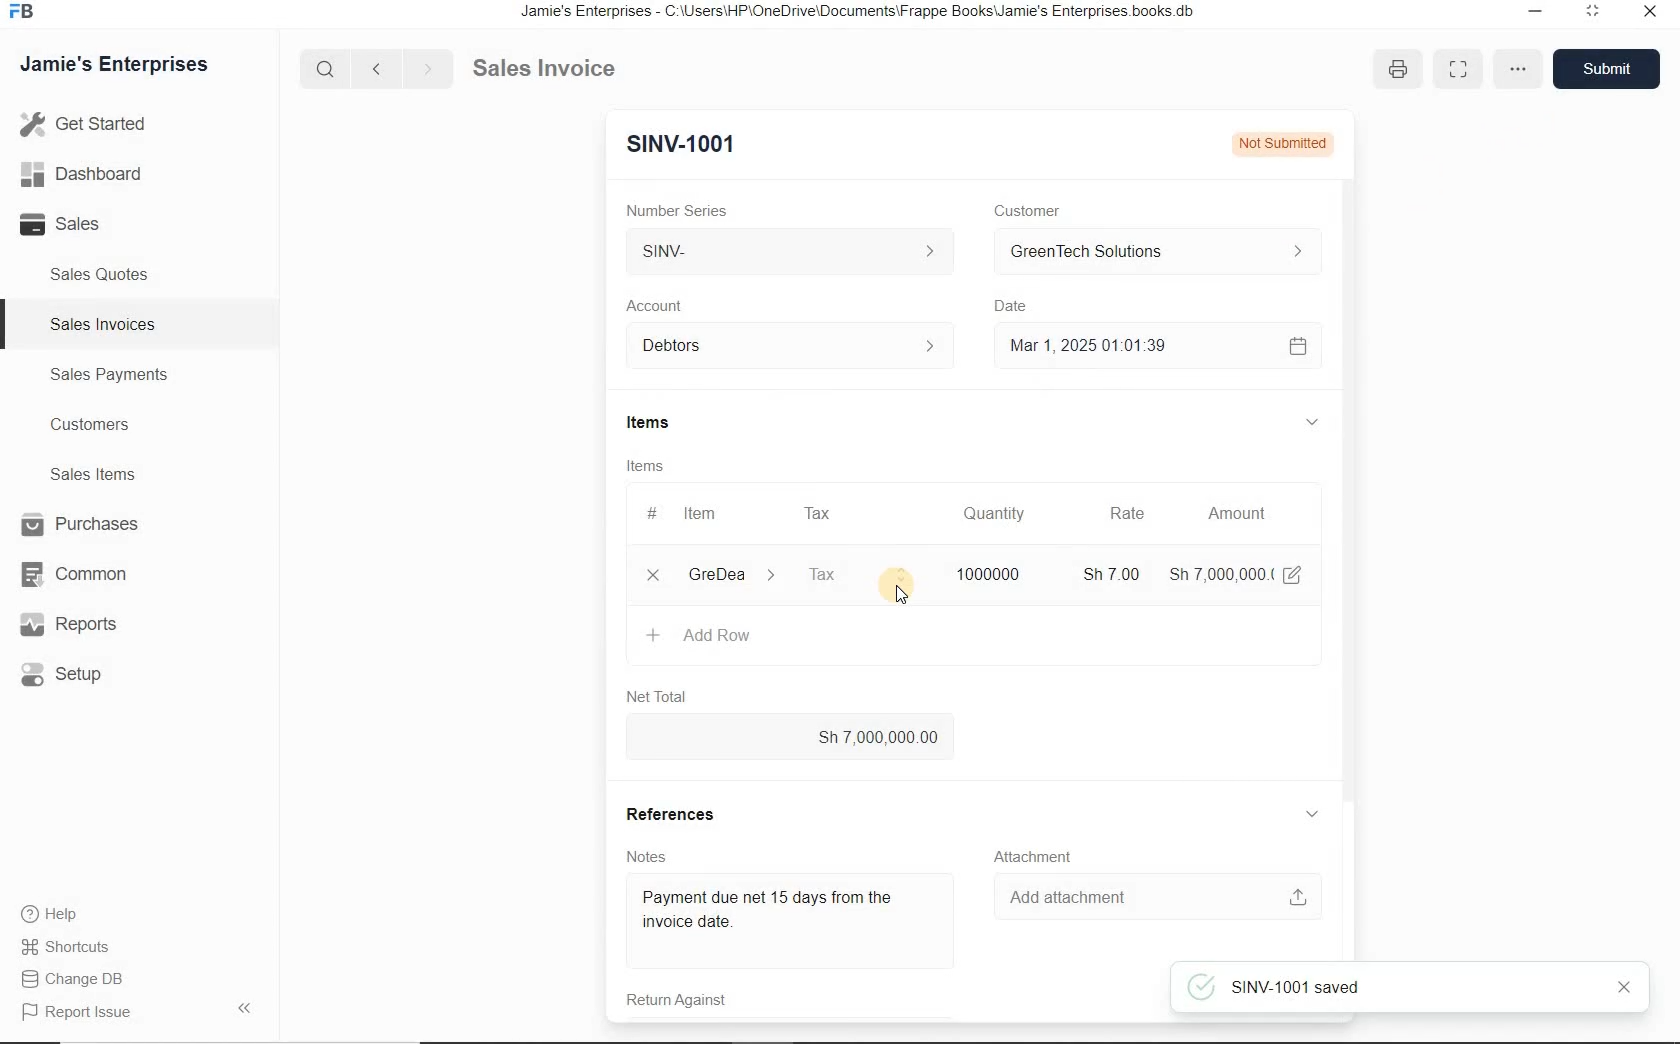 The width and height of the screenshot is (1680, 1044). What do you see at coordinates (74, 913) in the screenshot?
I see `) Help` at bounding box center [74, 913].